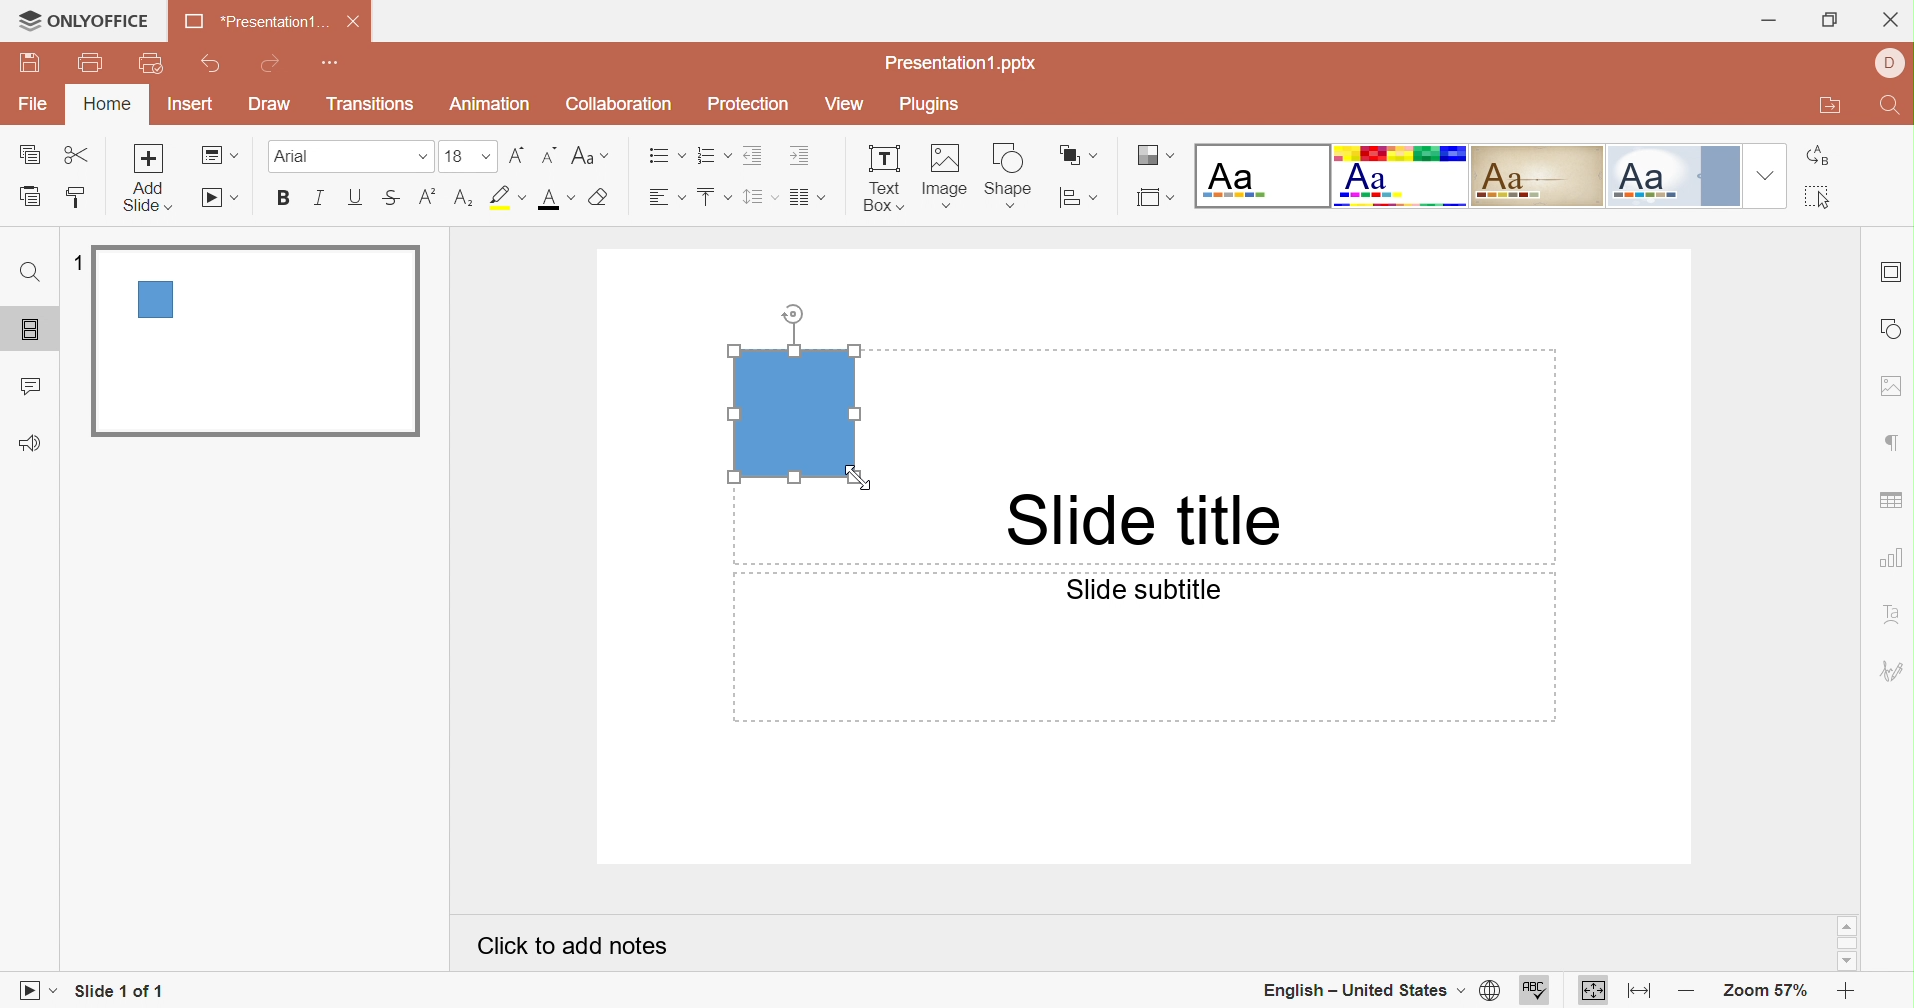  I want to click on Chart settings, so click(1892, 558).